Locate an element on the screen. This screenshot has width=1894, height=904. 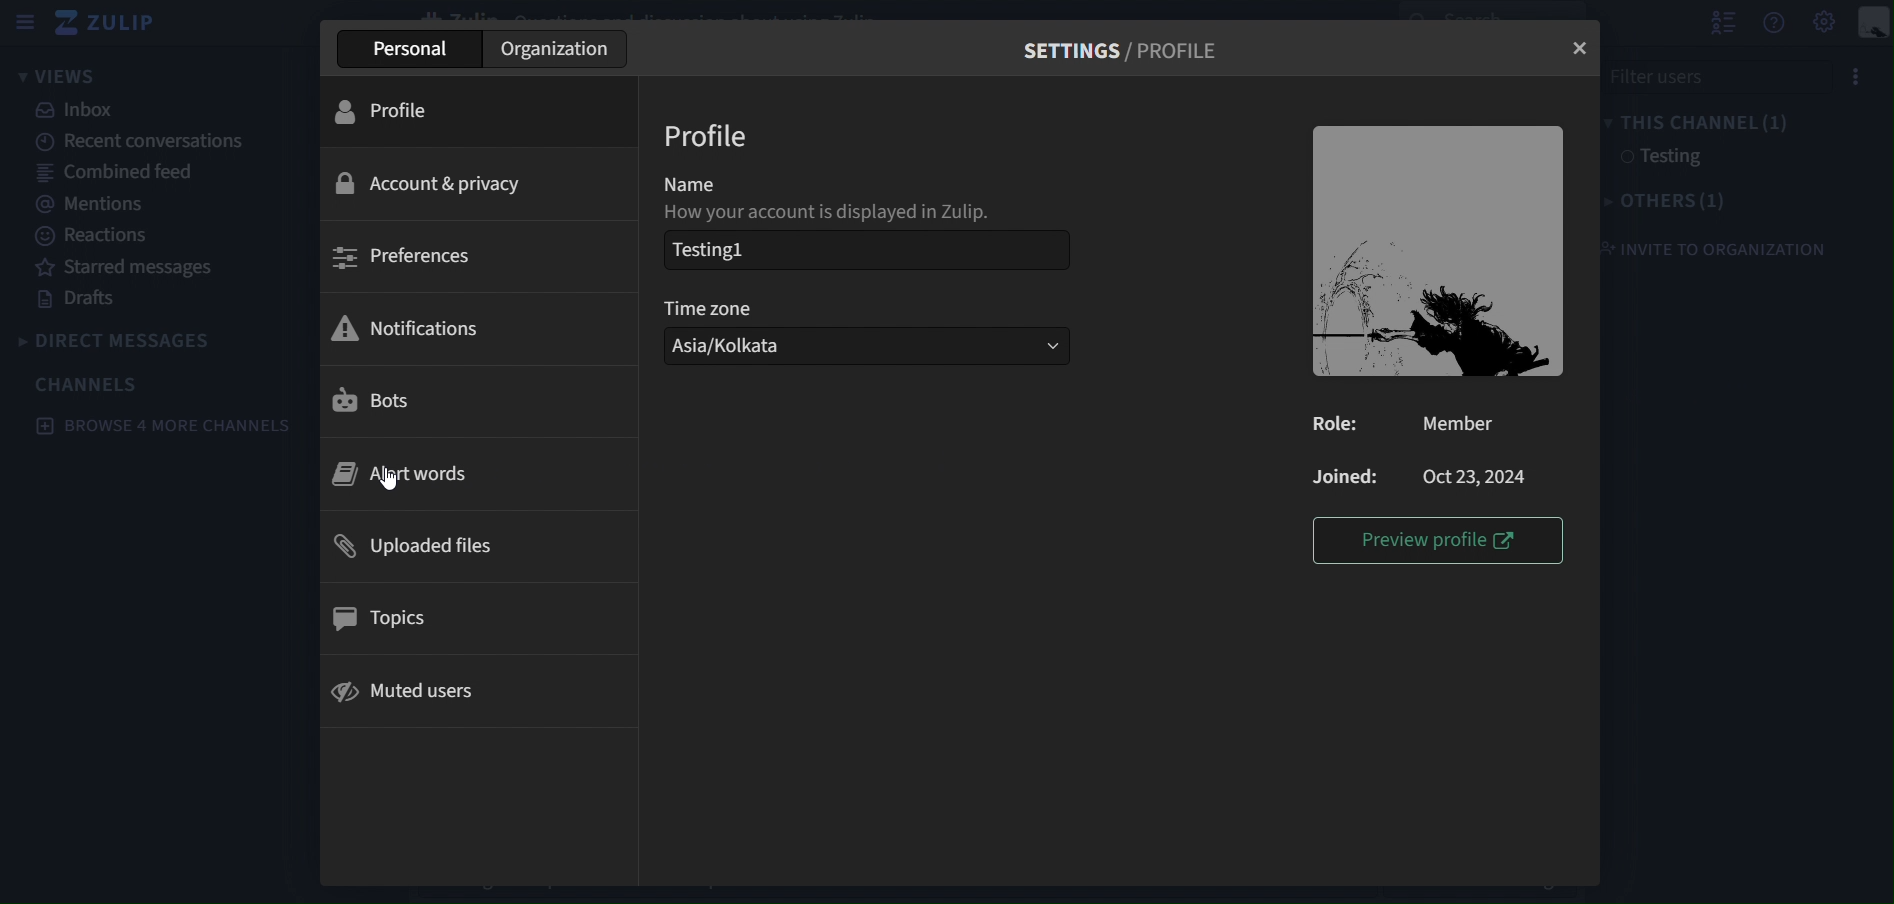
get help is located at coordinates (1773, 23).